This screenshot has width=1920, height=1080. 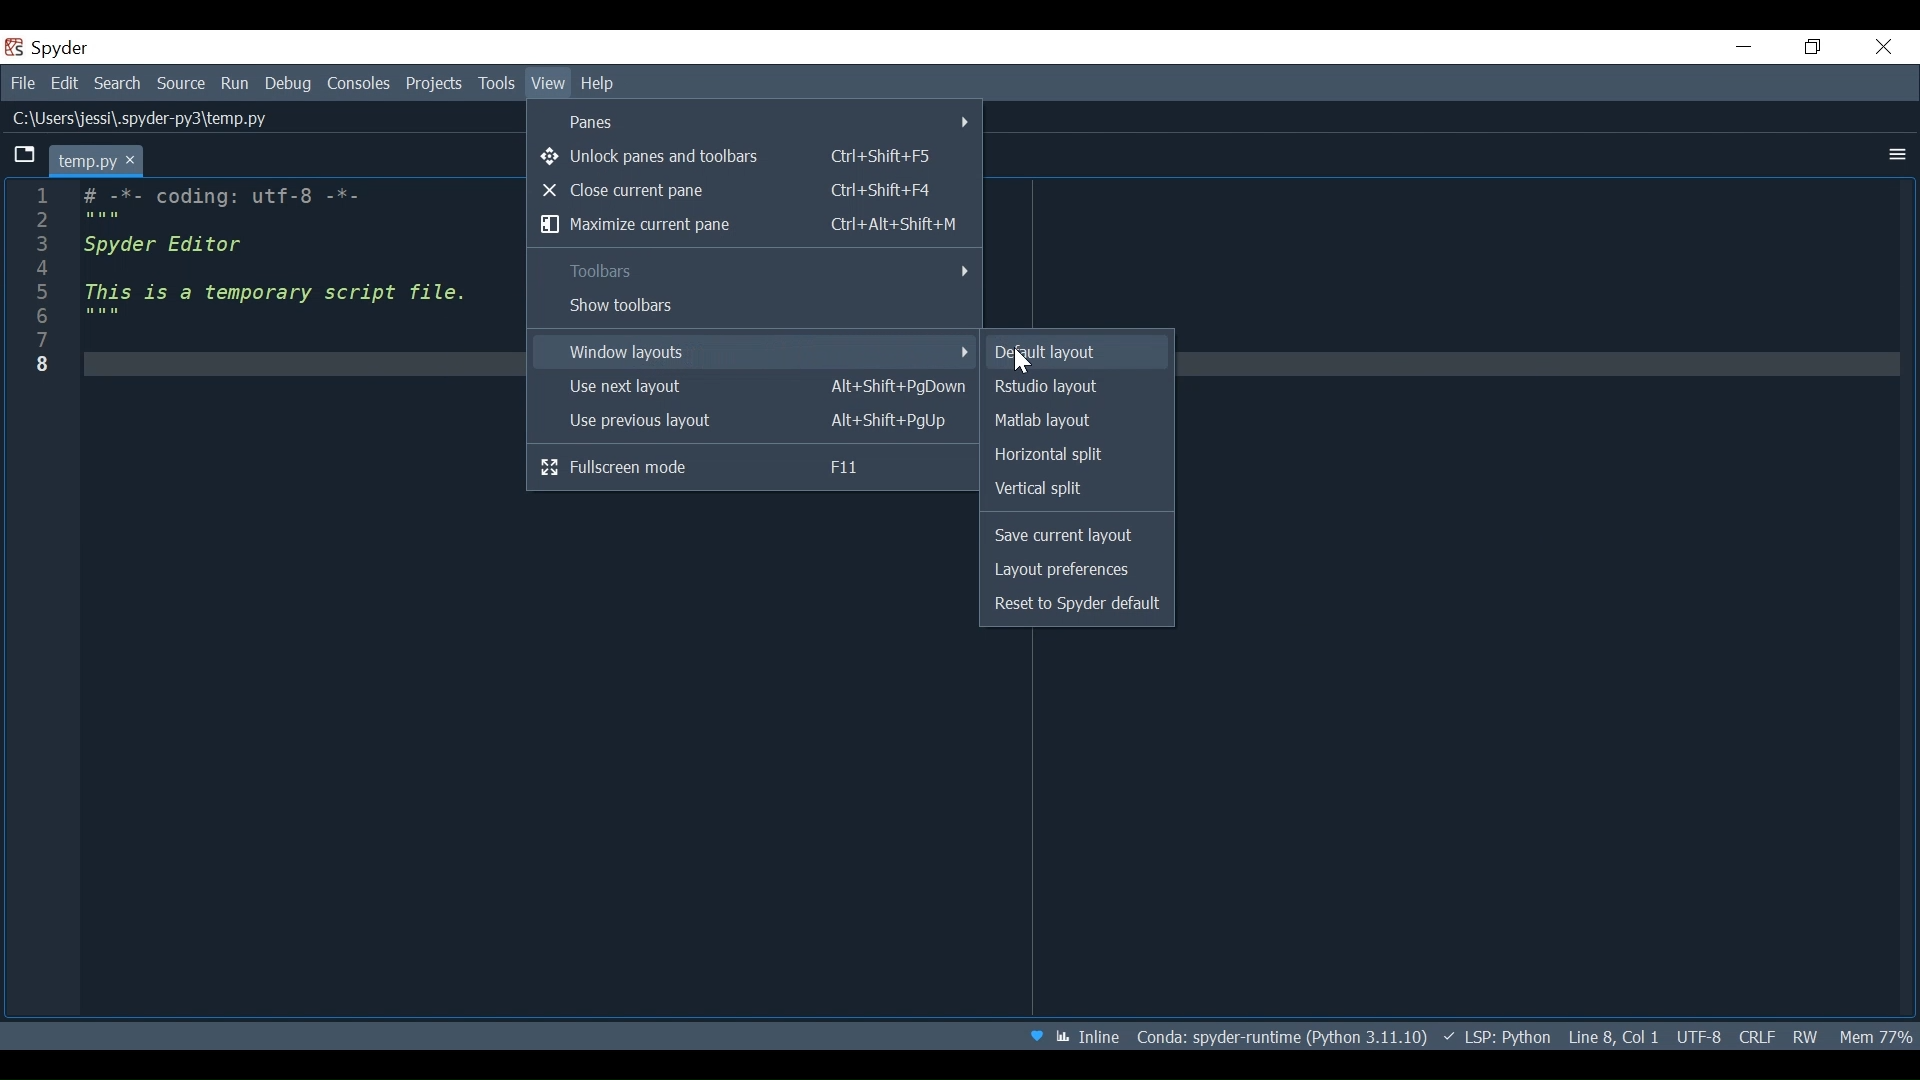 What do you see at coordinates (1072, 488) in the screenshot?
I see `Vertical Split` at bounding box center [1072, 488].